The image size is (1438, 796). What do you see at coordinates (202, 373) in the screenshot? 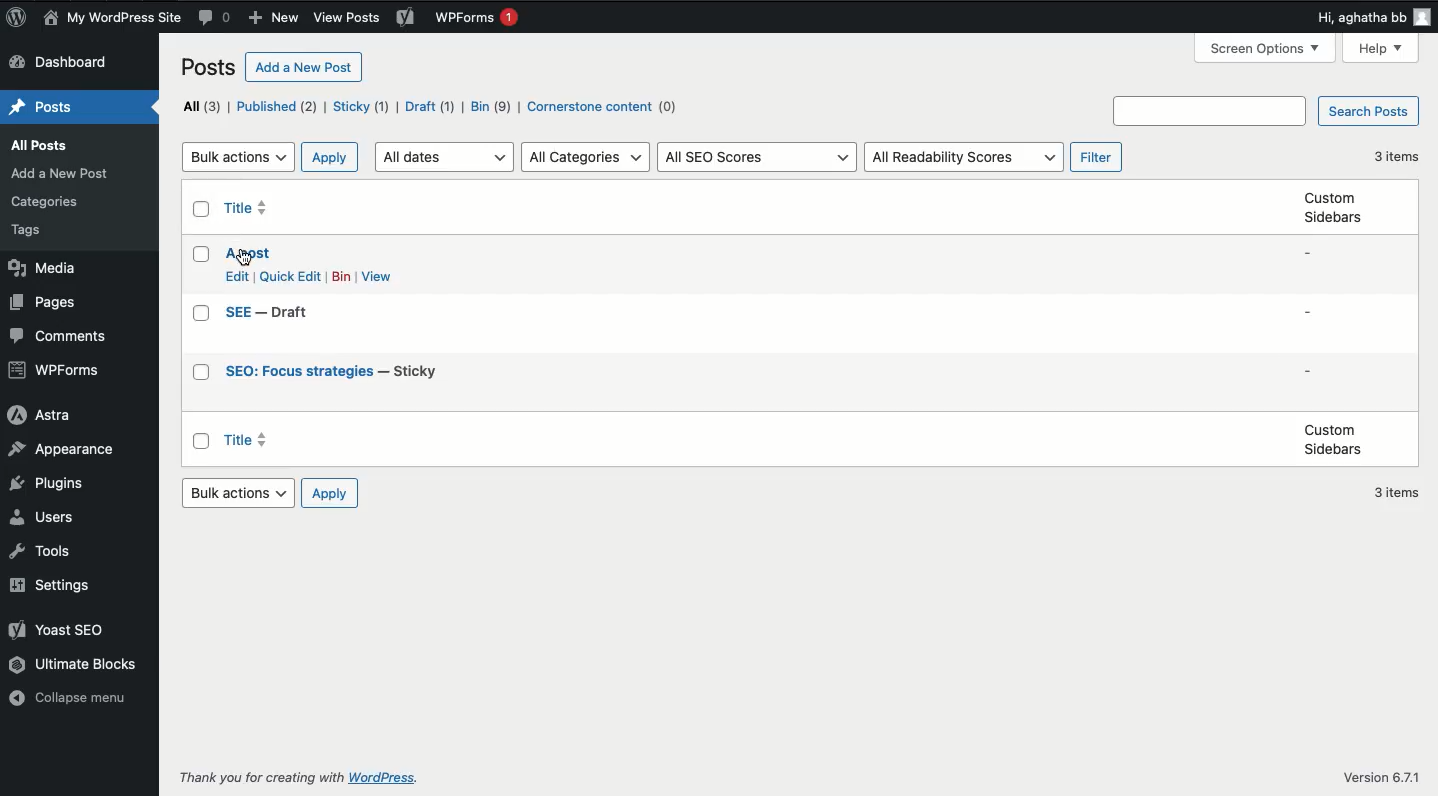
I see `Checkbox` at bounding box center [202, 373].